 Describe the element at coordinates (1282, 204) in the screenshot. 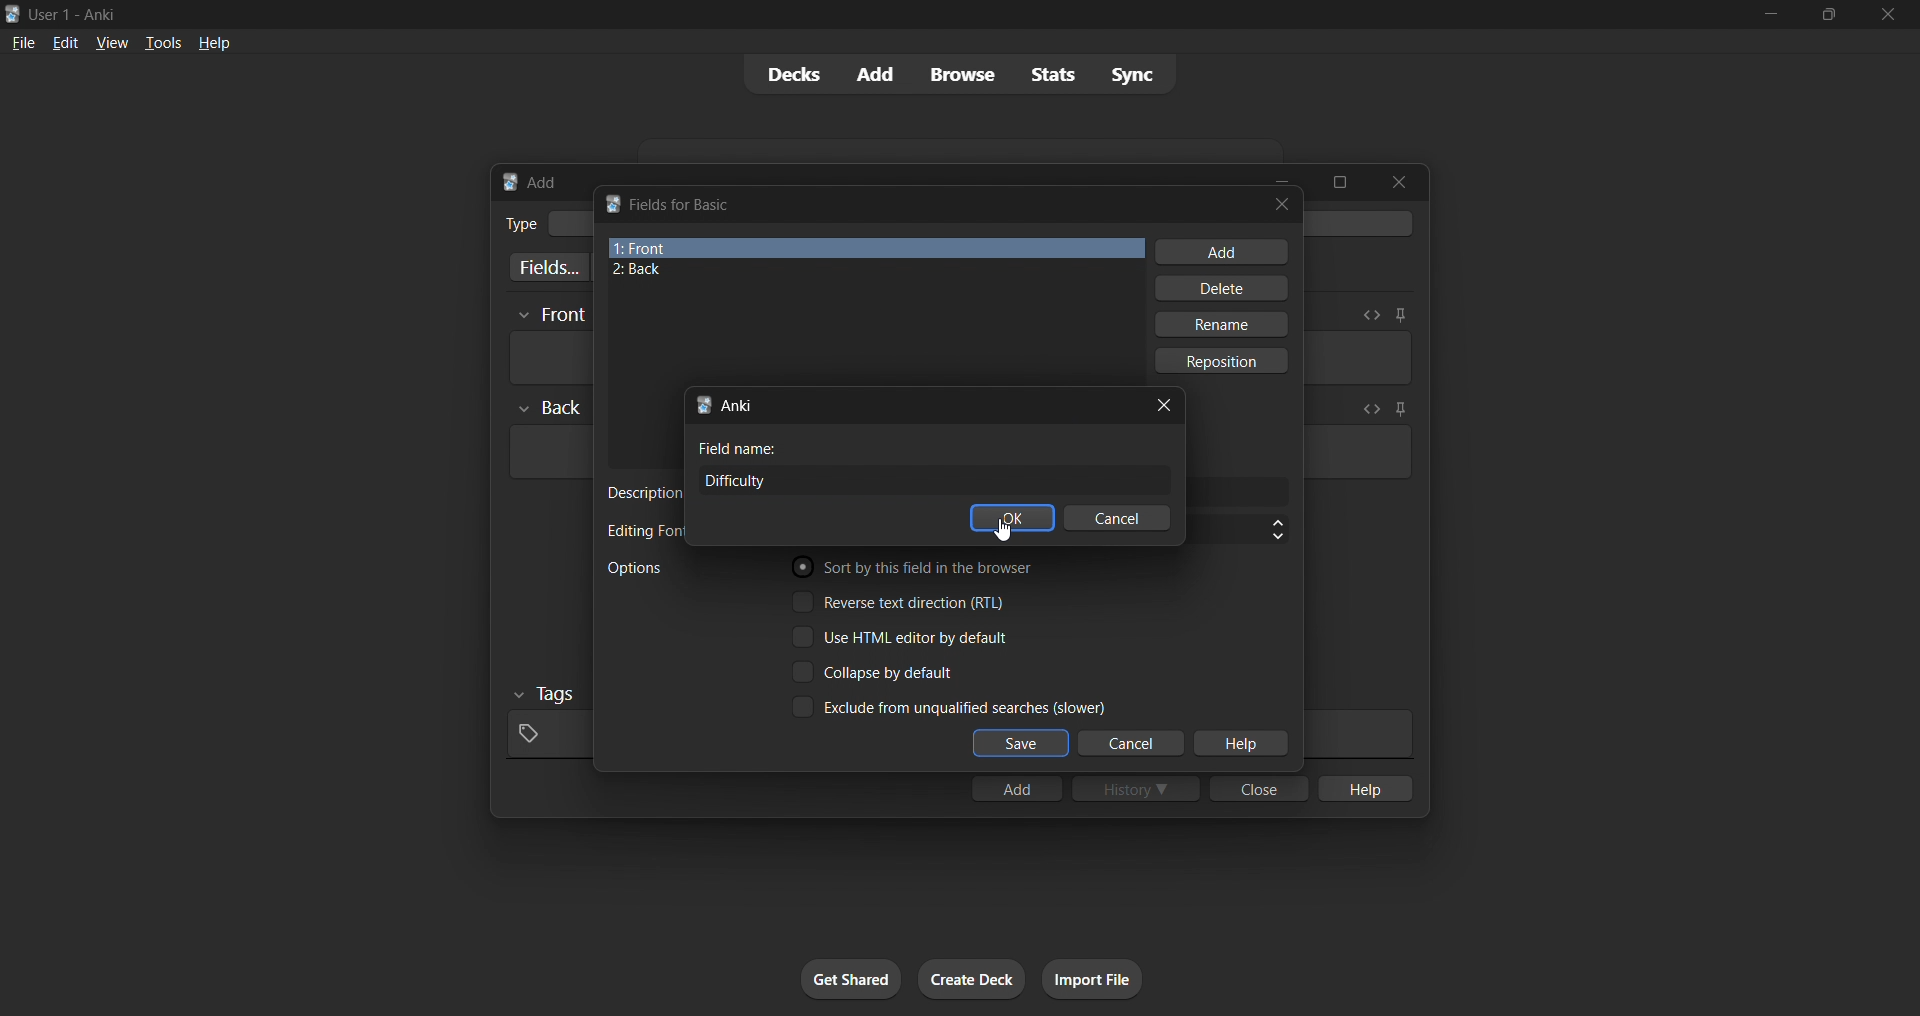

I see `close` at that location.